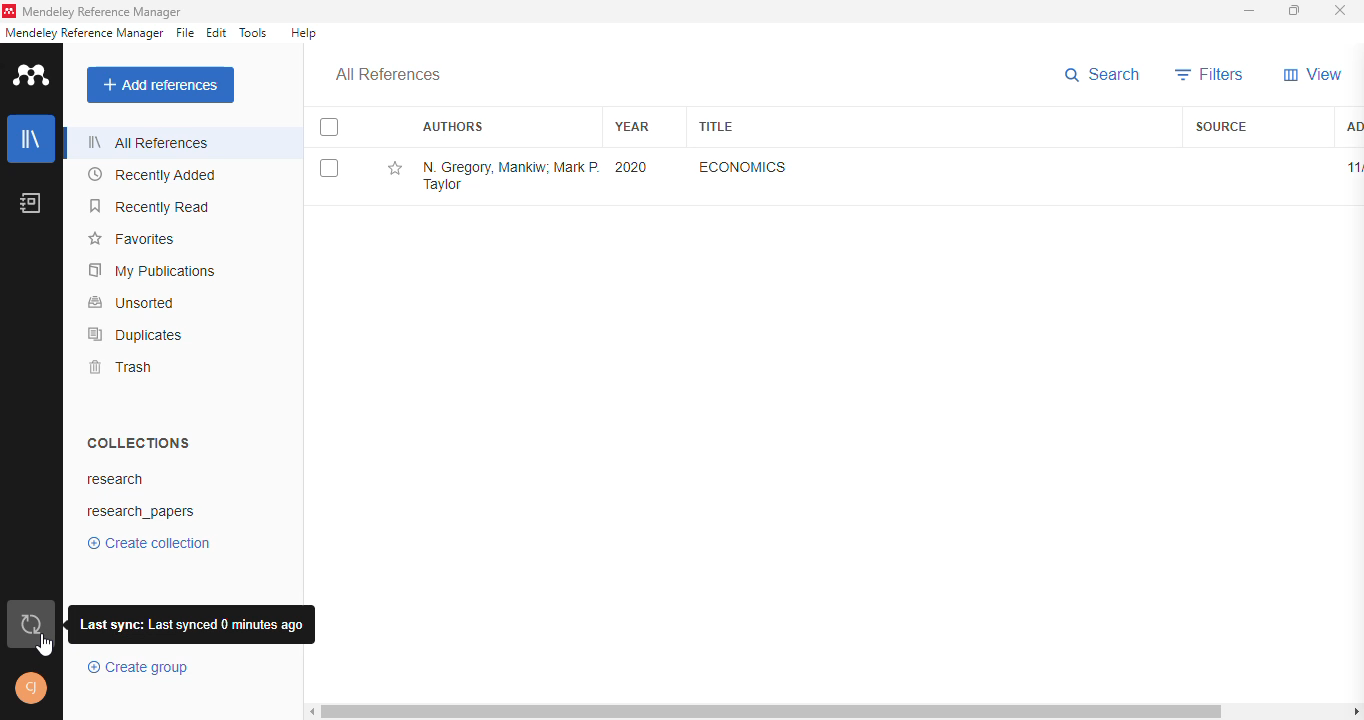 Image resolution: width=1364 pixels, height=720 pixels. I want to click on research, so click(117, 480).